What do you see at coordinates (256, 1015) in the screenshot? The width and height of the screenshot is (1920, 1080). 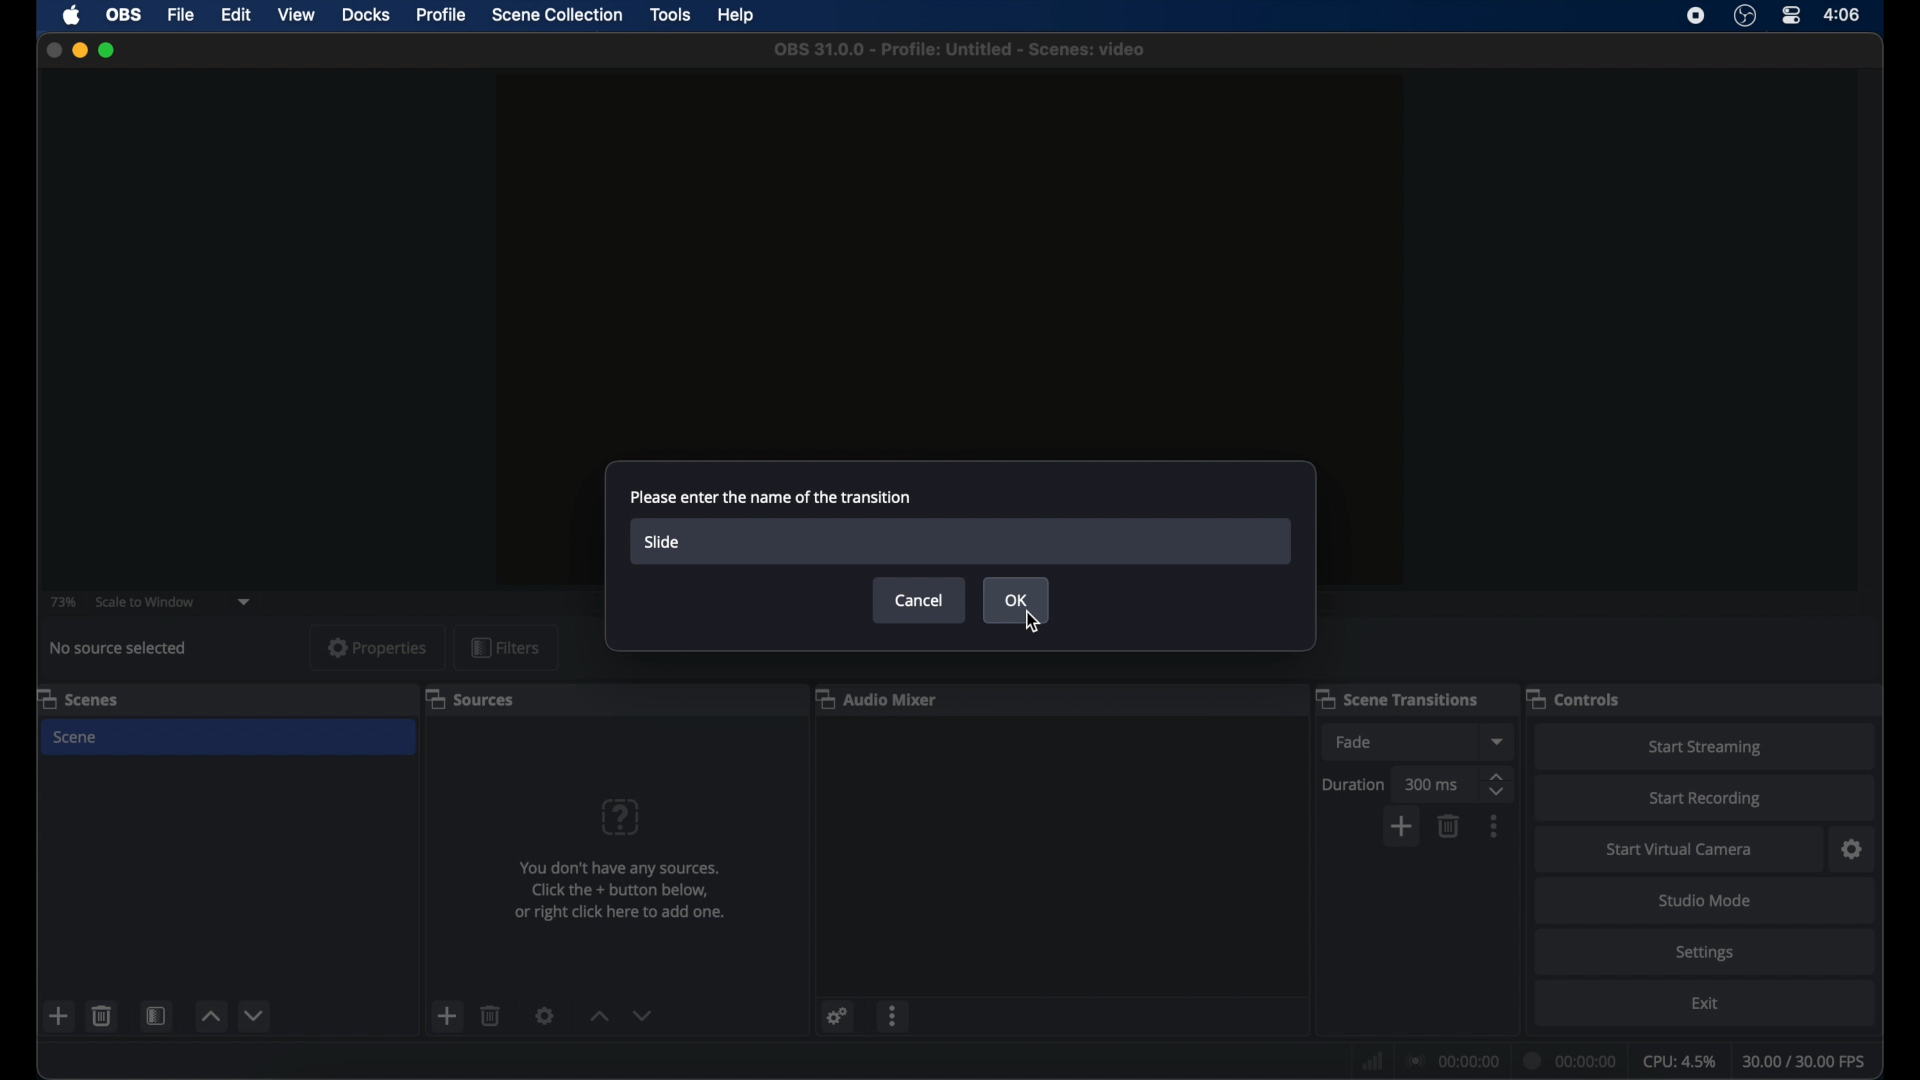 I see `decrement` at bounding box center [256, 1015].